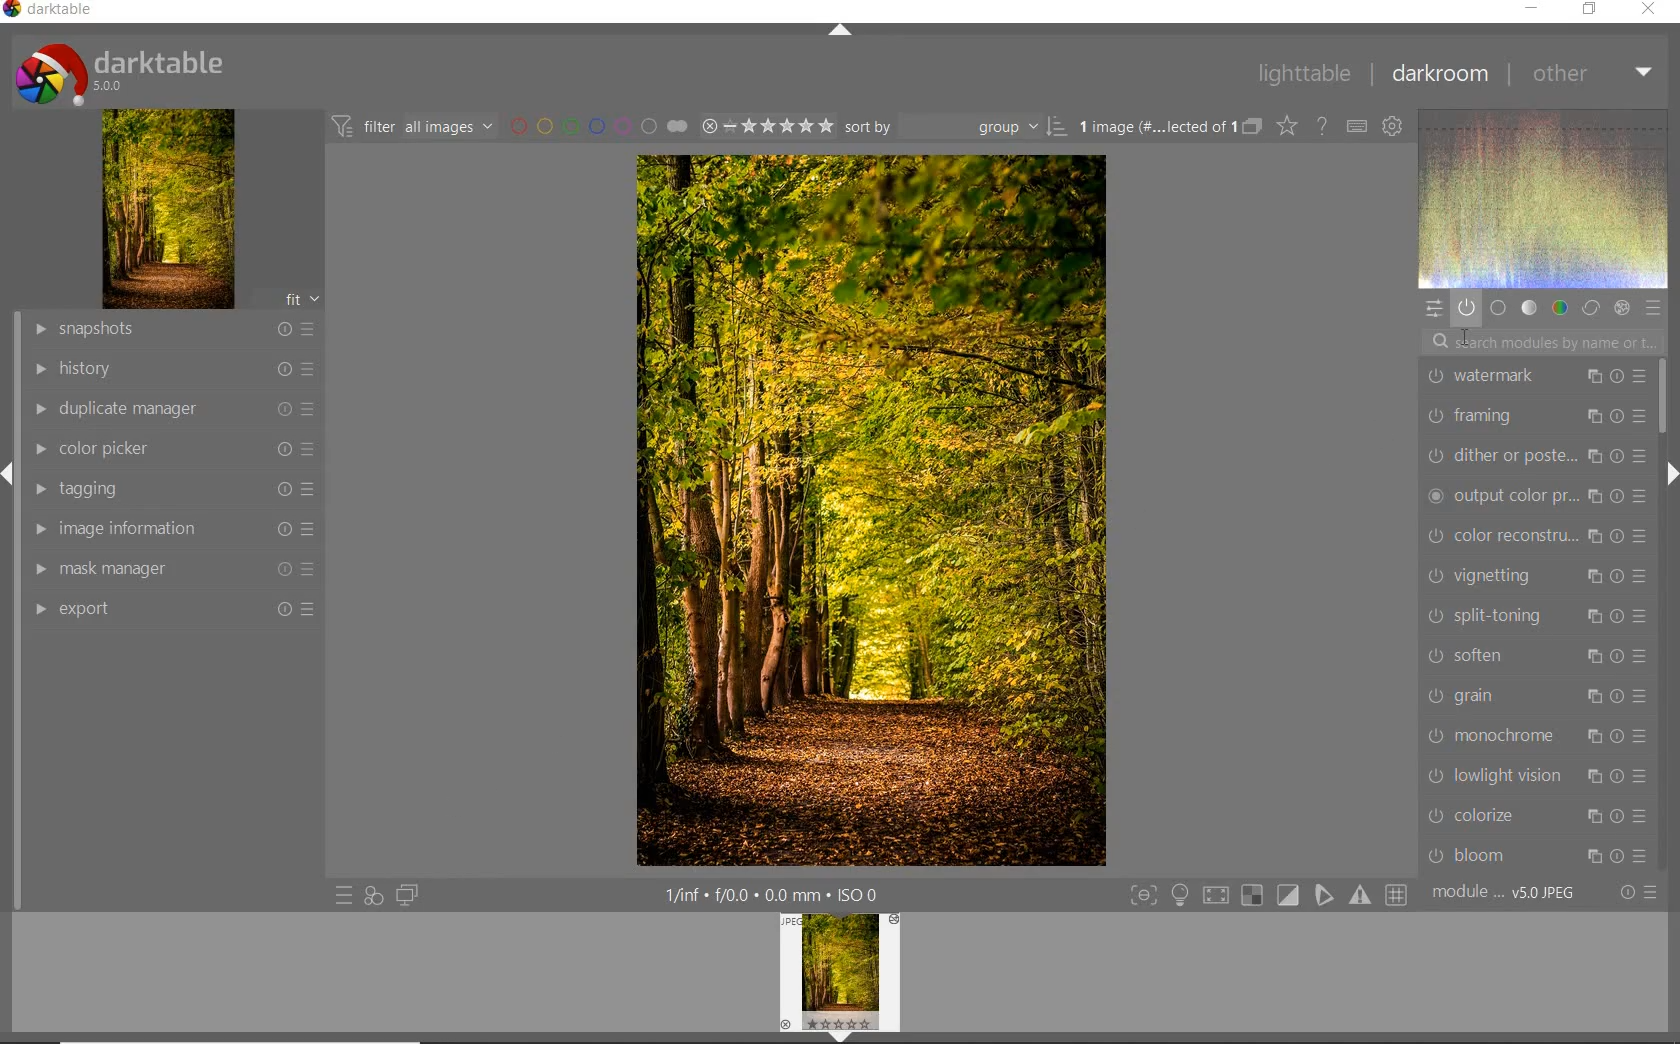 This screenshot has width=1680, height=1044. I want to click on restore, so click(1588, 11).